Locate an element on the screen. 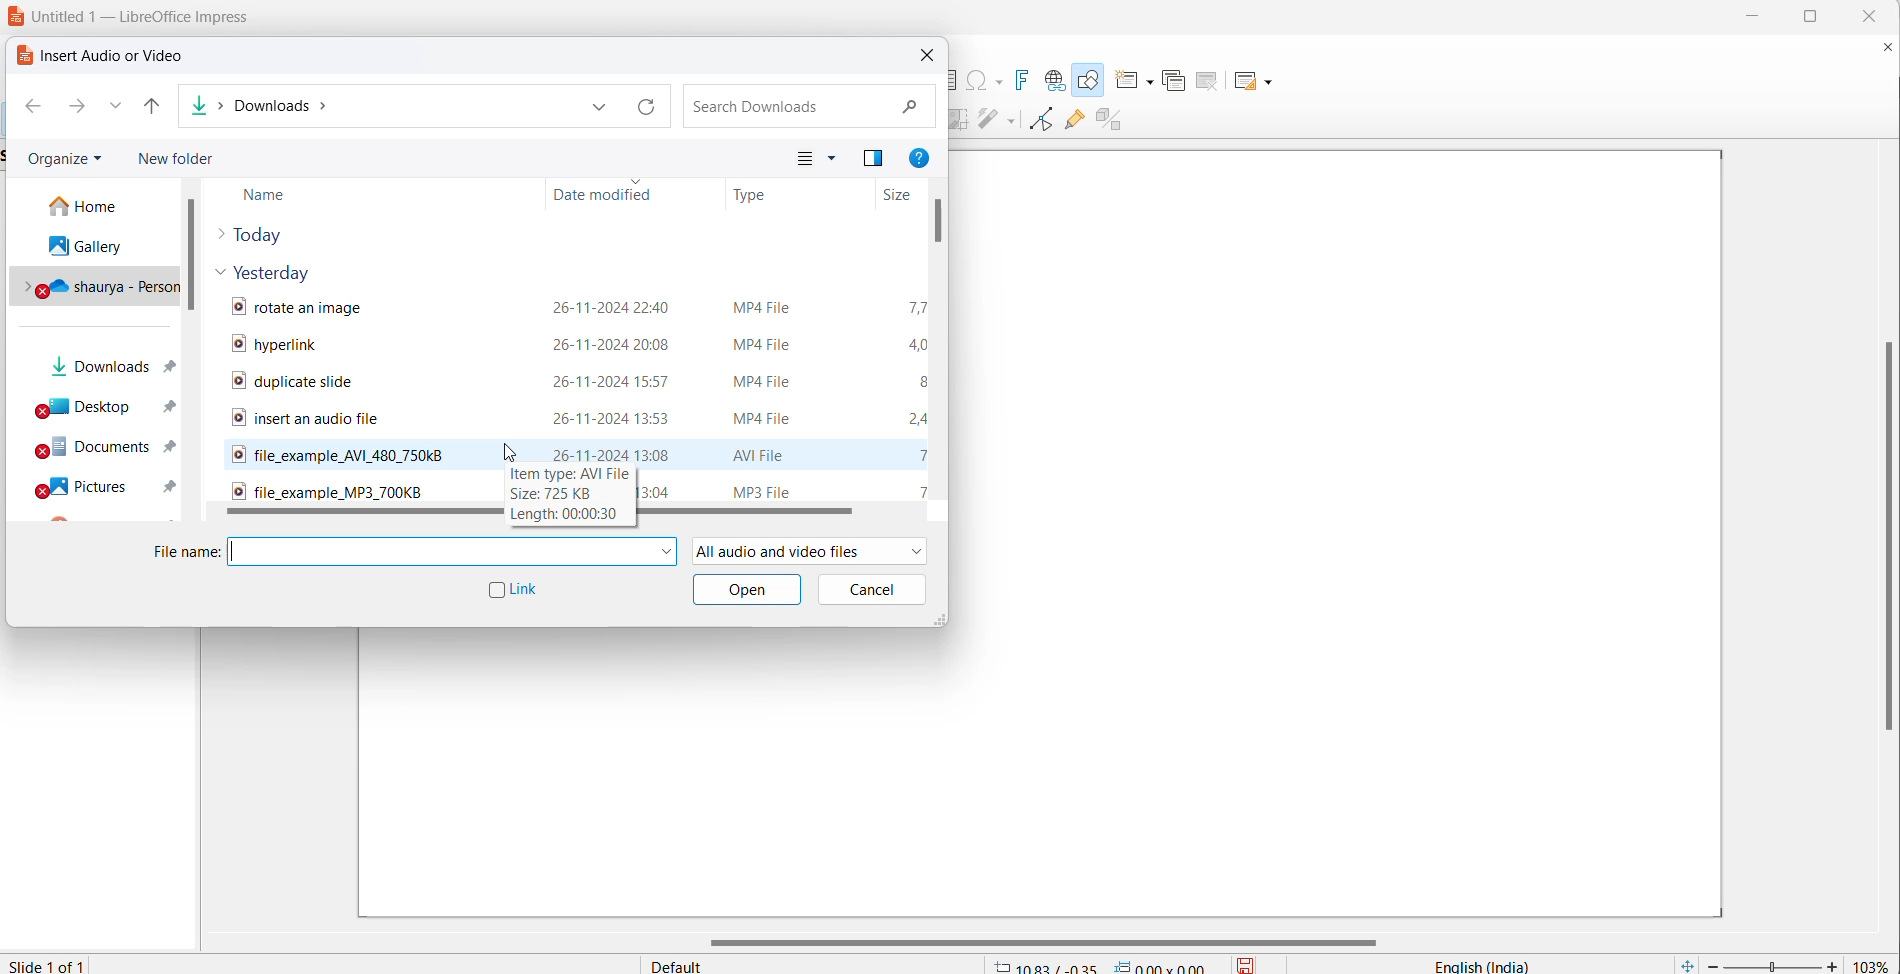 The image size is (1900, 974). toggle endpoint edit mode is located at coordinates (1047, 122).